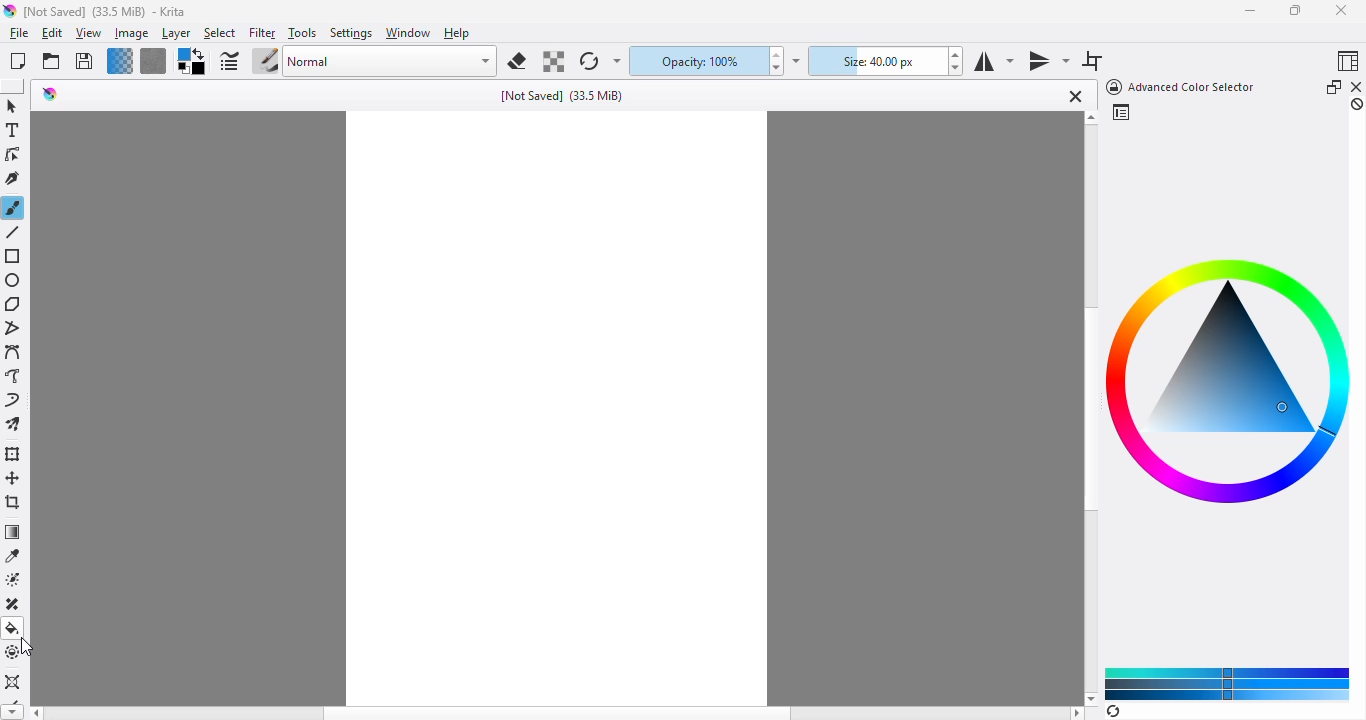 The image size is (1366, 720). Describe the element at coordinates (1334, 86) in the screenshot. I see `float docker` at that location.